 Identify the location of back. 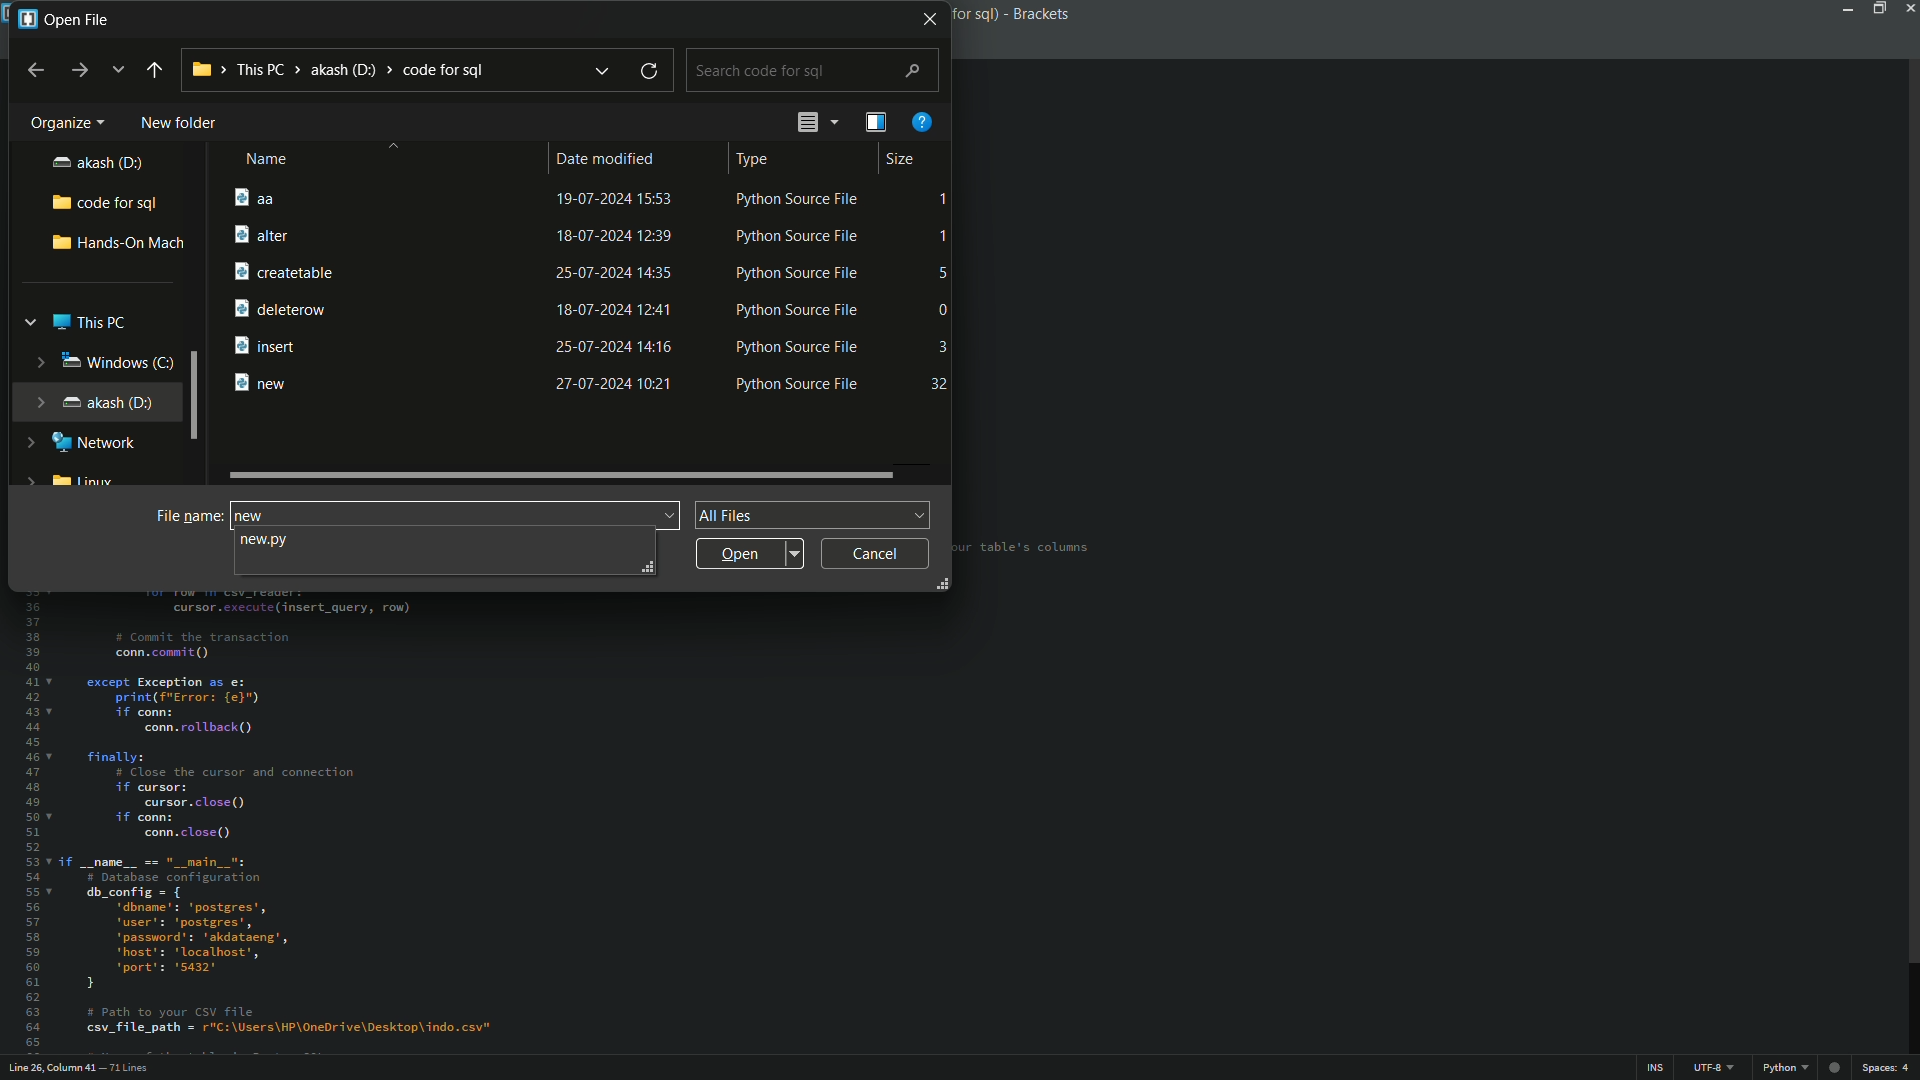
(37, 69).